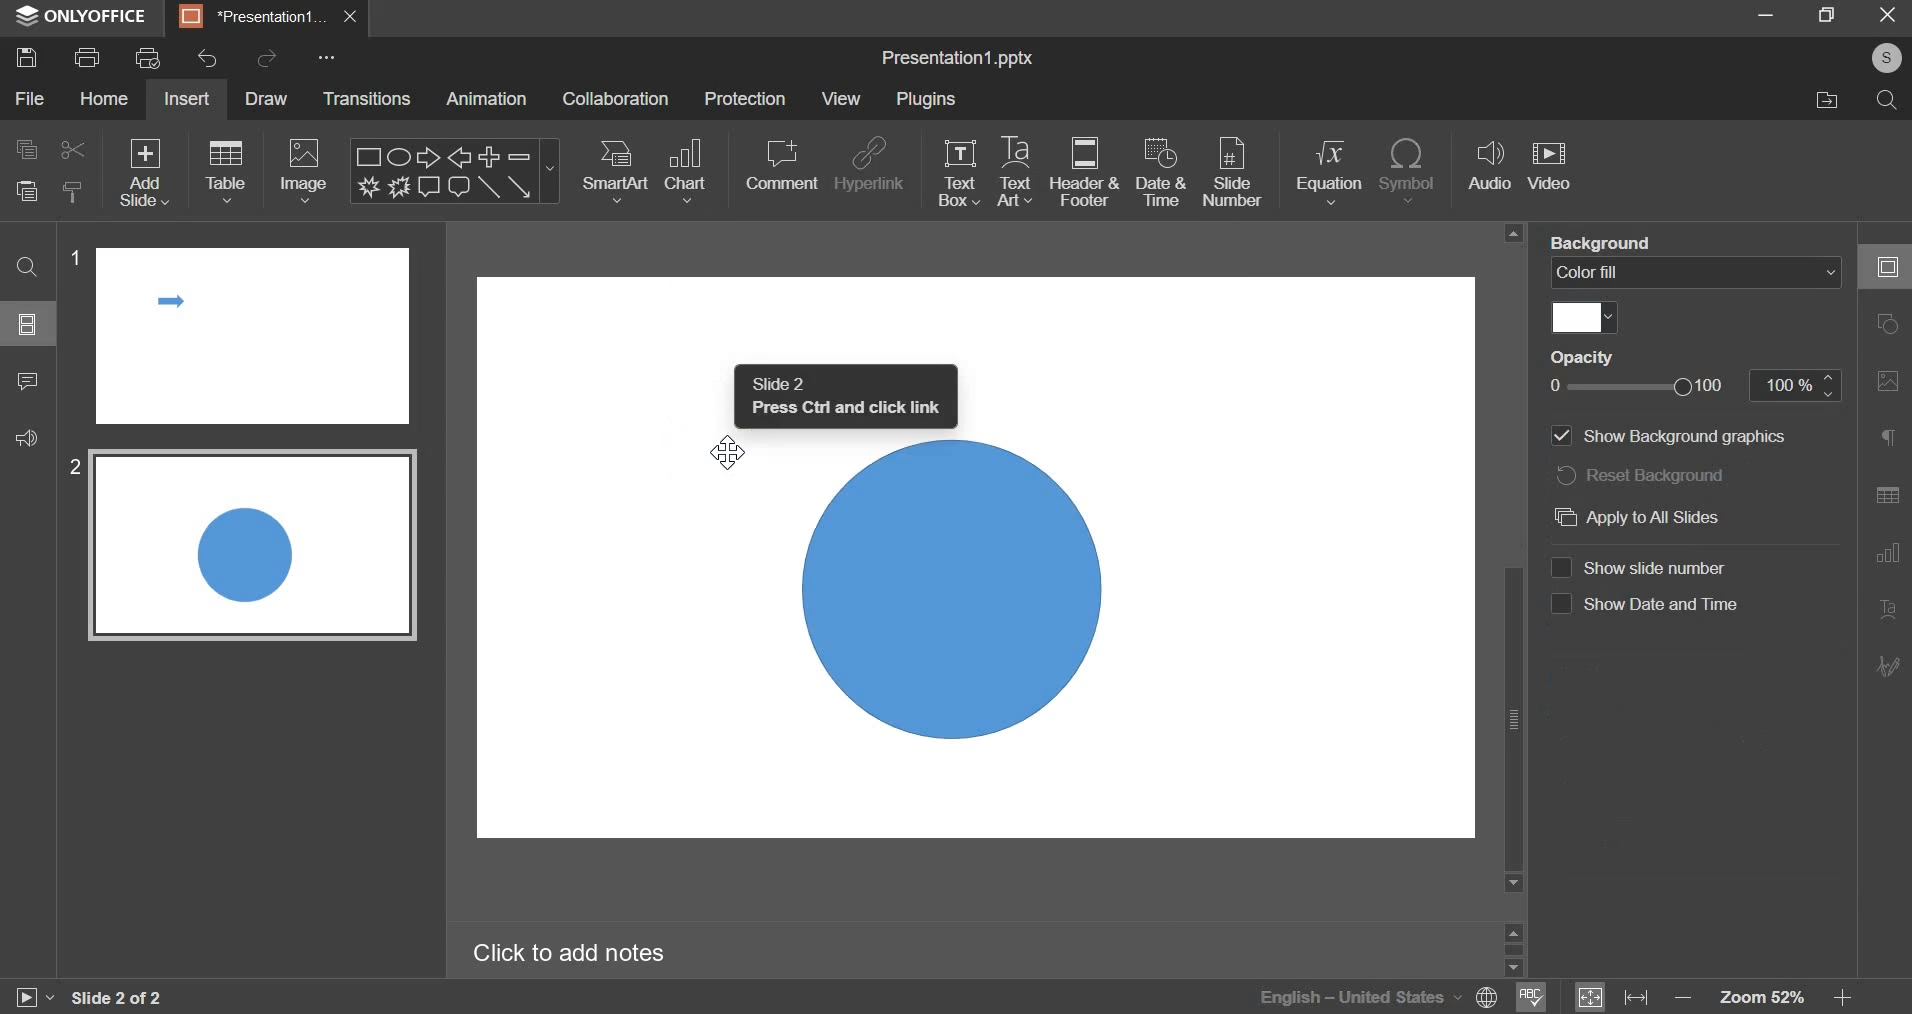 The image size is (1912, 1014). What do you see at coordinates (487, 98) in the screenshot?
I see `animation` at bounding box center [487, 98].